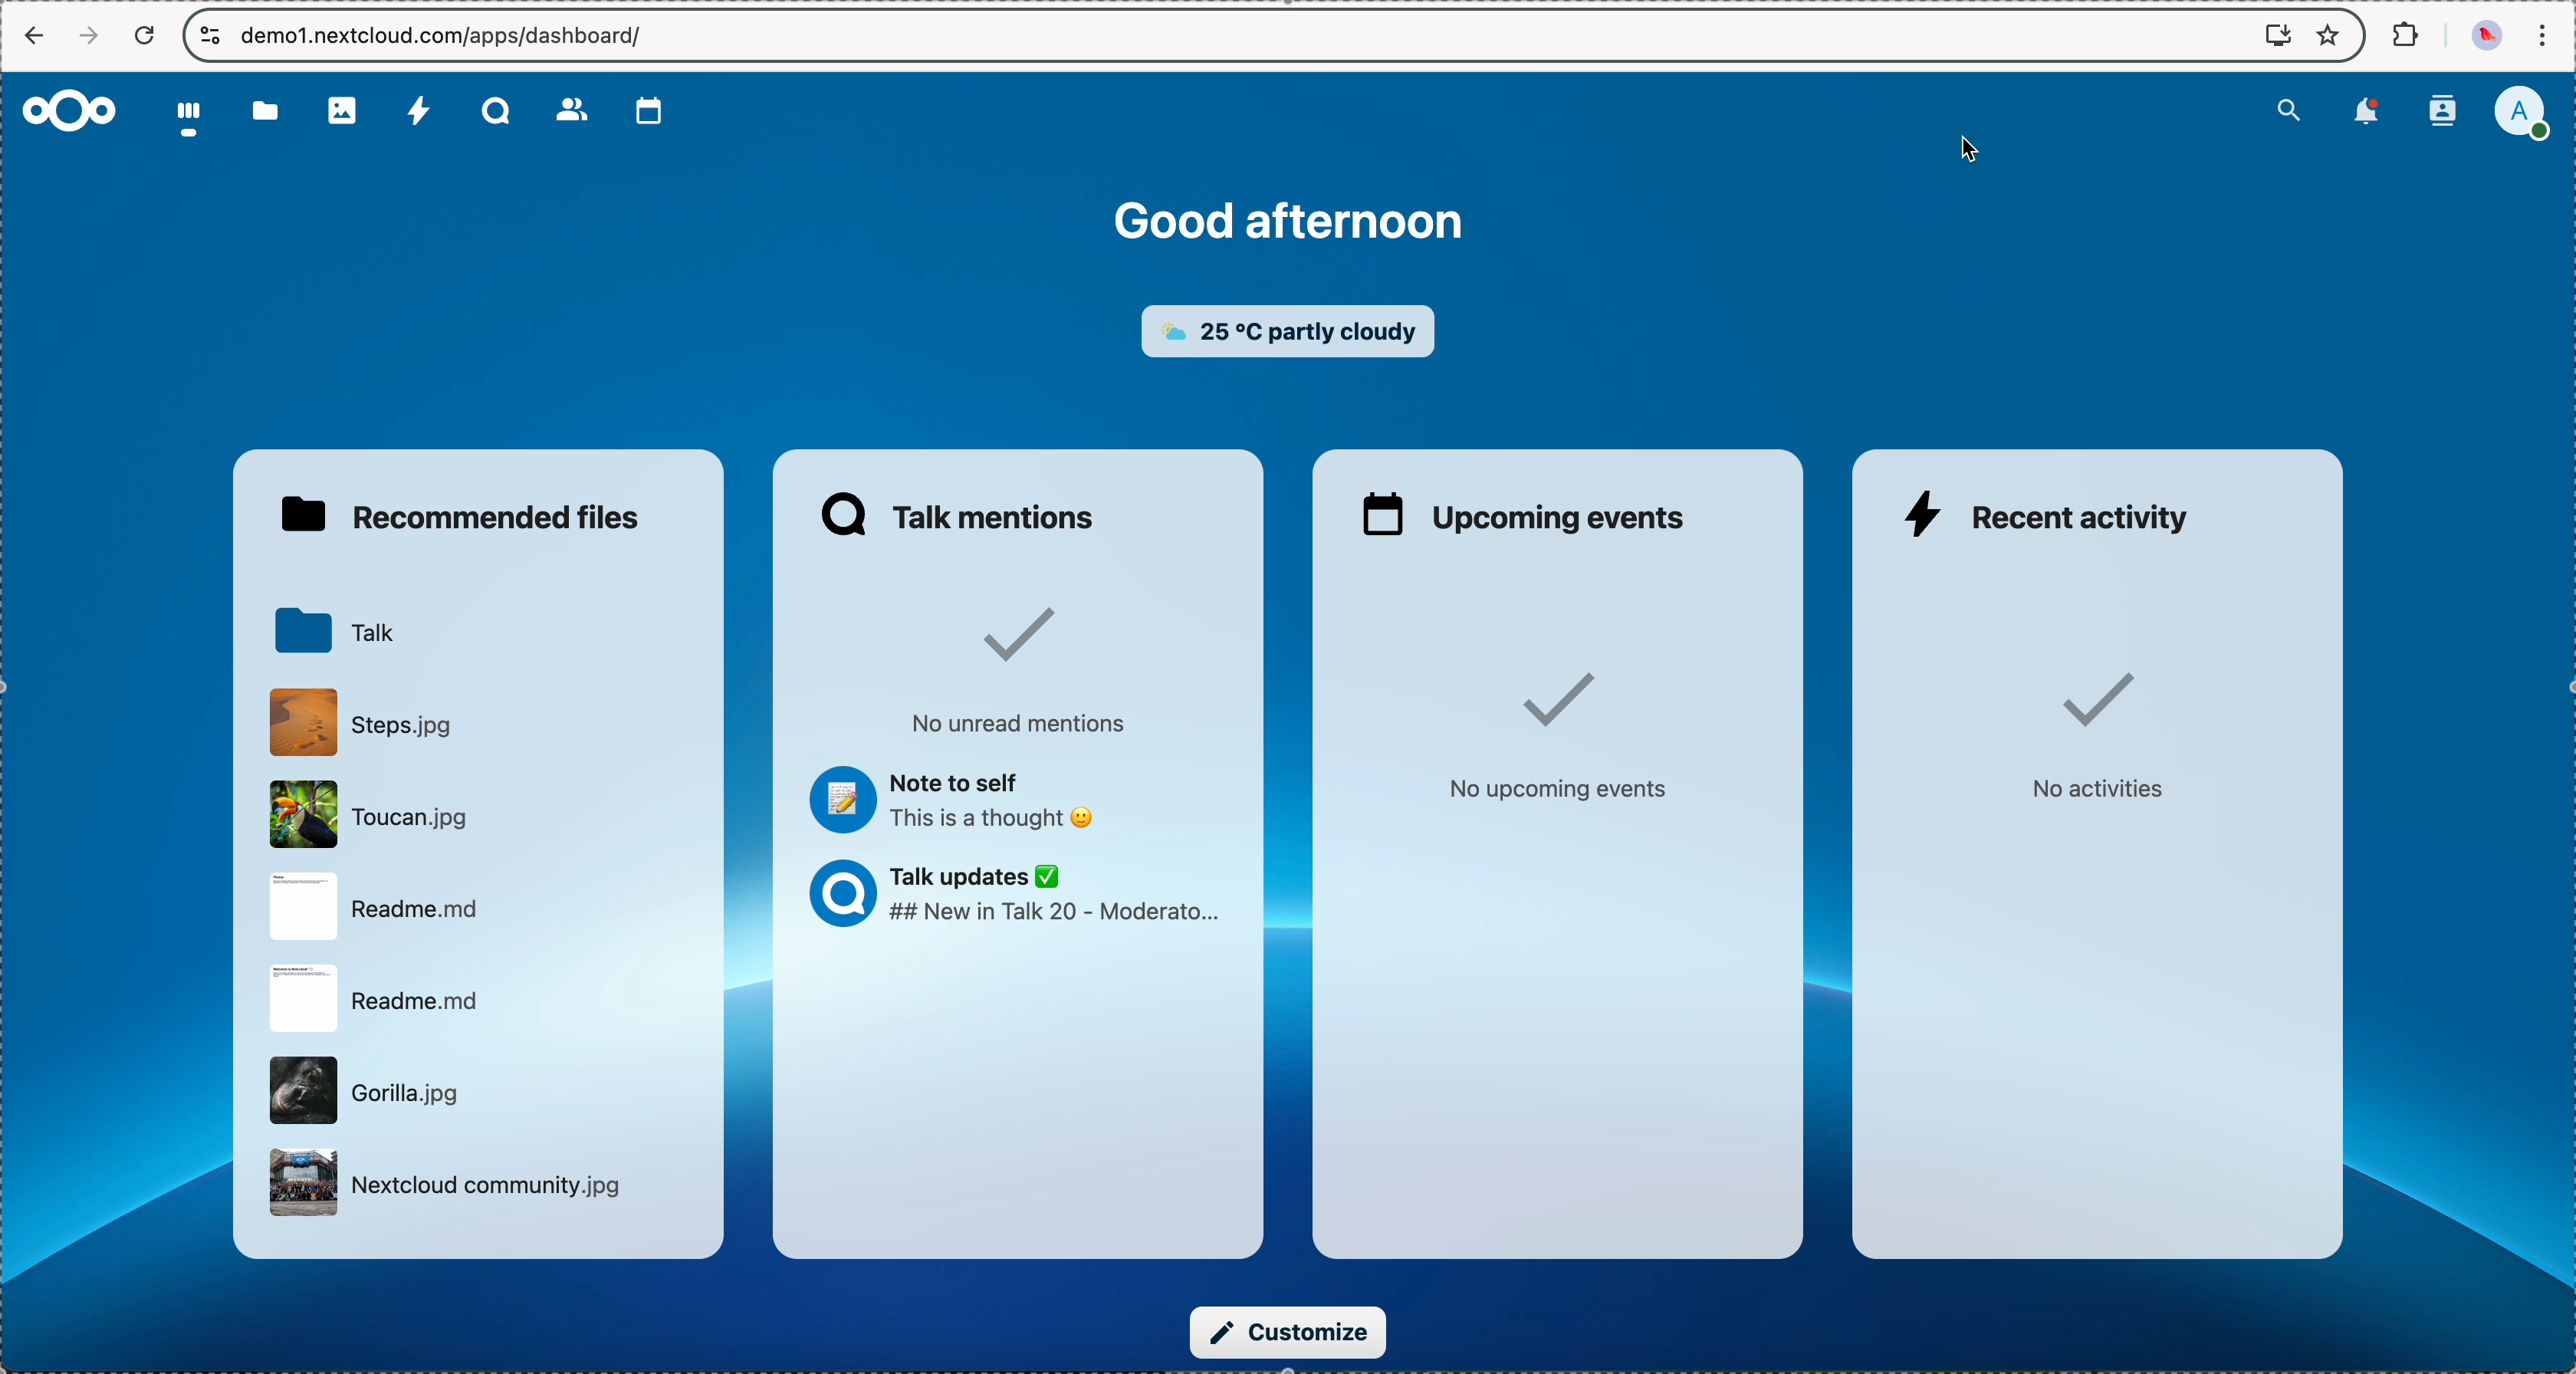 The image size is (2576, 1374). I want to click on favorites, so click(2333, 37).